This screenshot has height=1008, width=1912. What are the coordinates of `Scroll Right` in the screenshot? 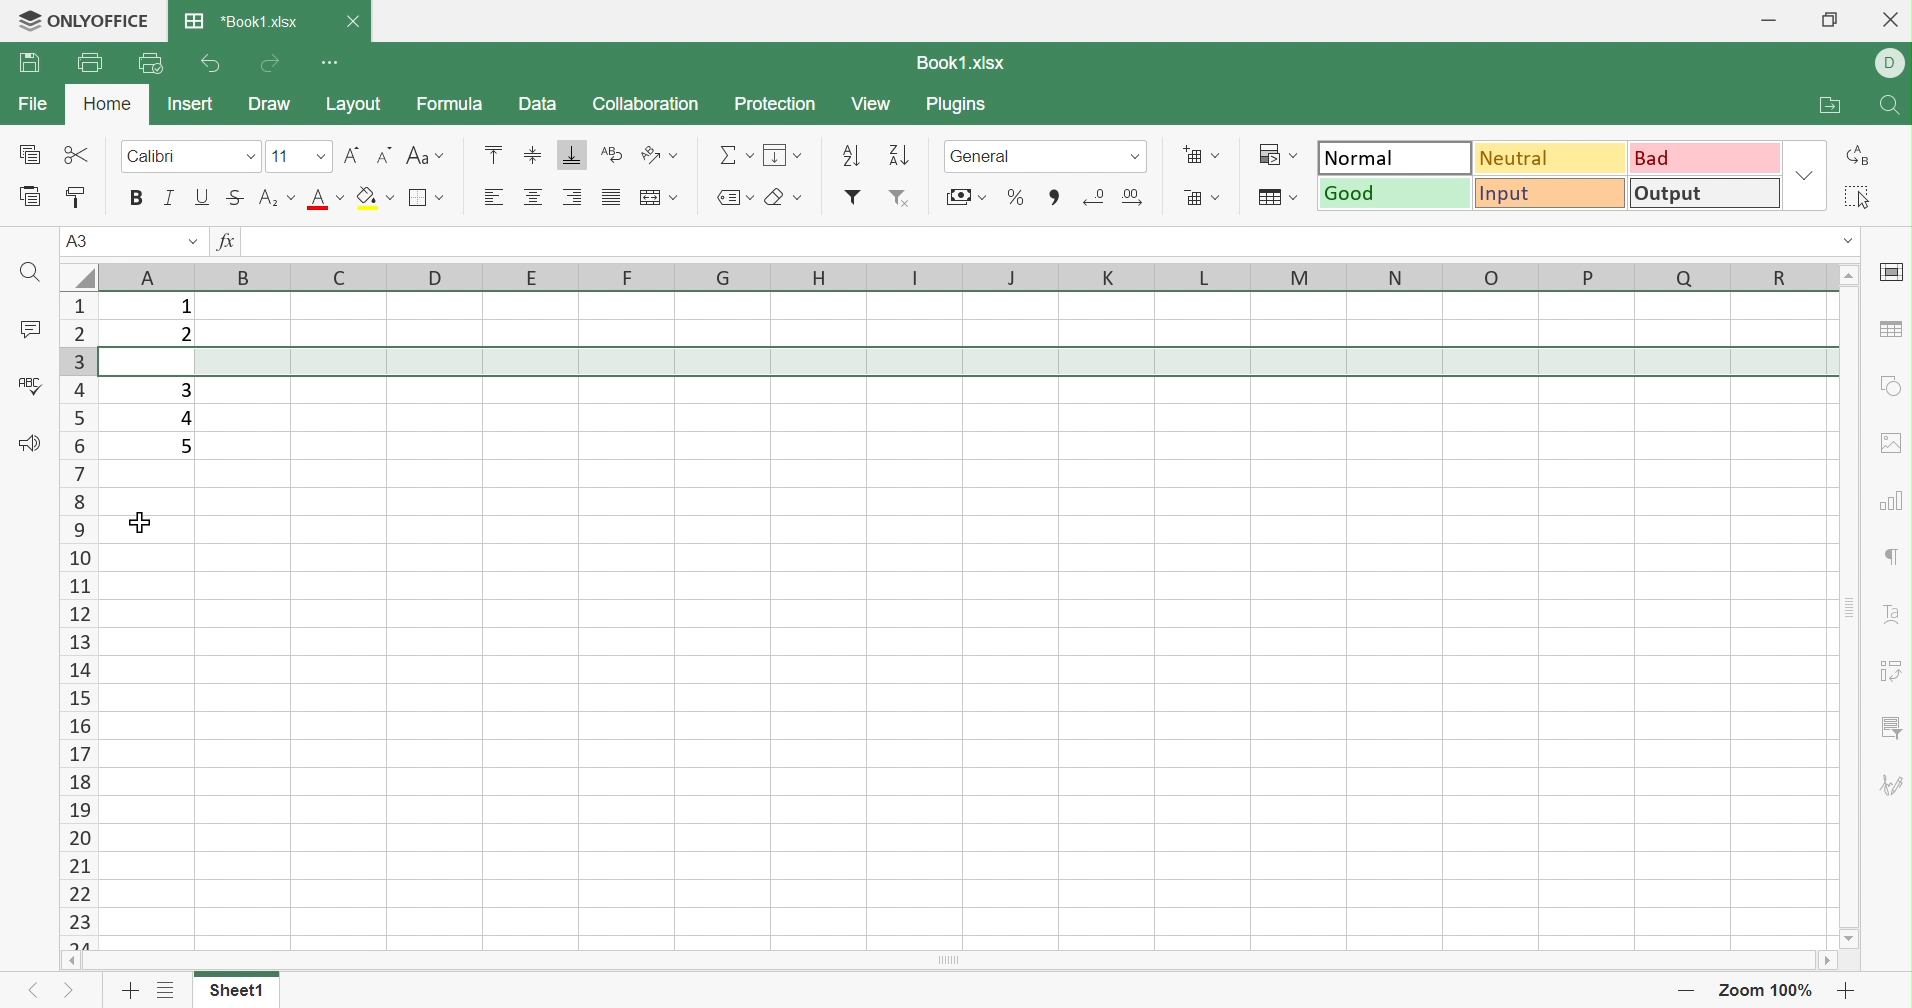 It's located at (1825, 960).